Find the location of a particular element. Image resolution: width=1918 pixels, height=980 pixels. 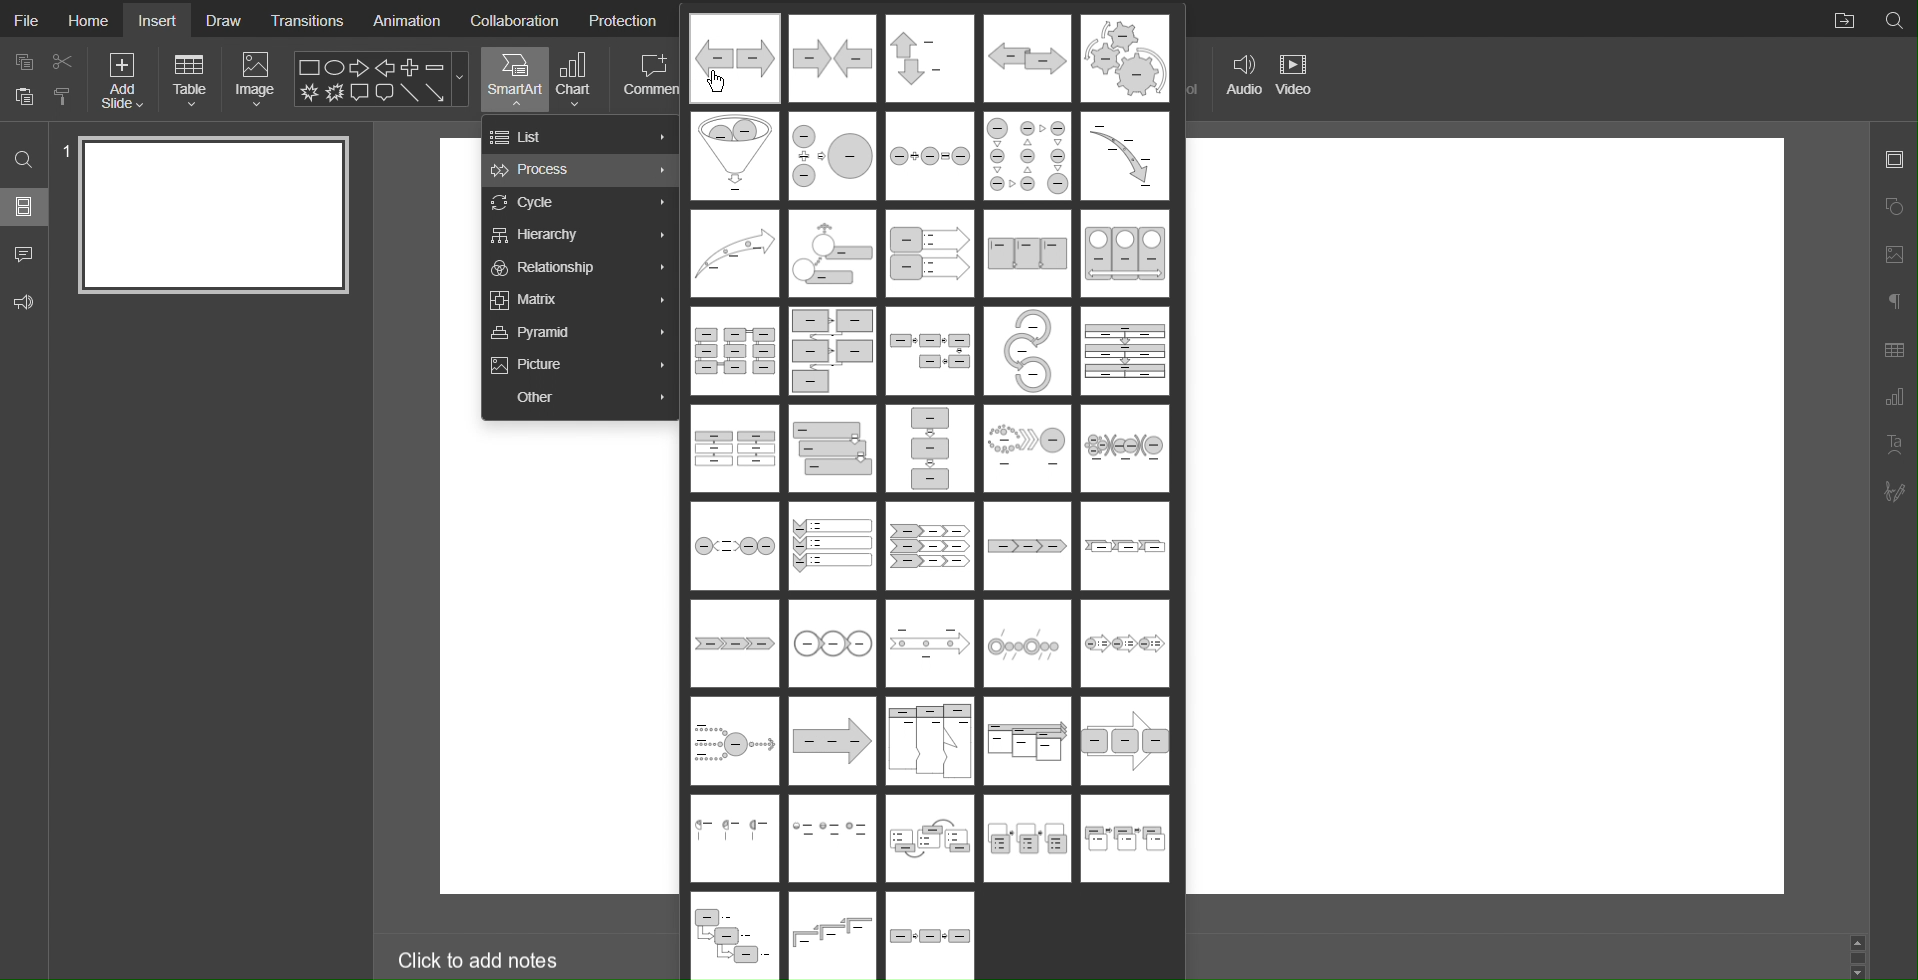

Matrix is located at coordinates (580, 300).